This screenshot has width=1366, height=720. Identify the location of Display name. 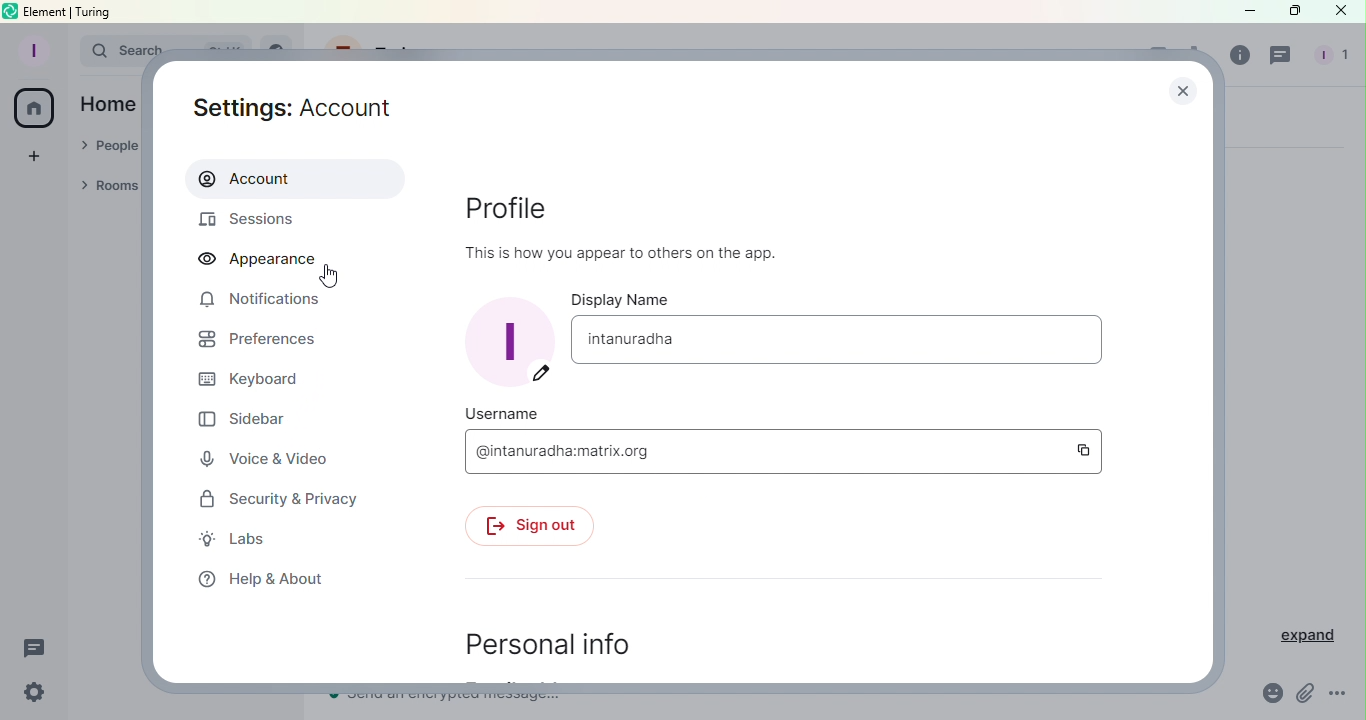
(629, 299).